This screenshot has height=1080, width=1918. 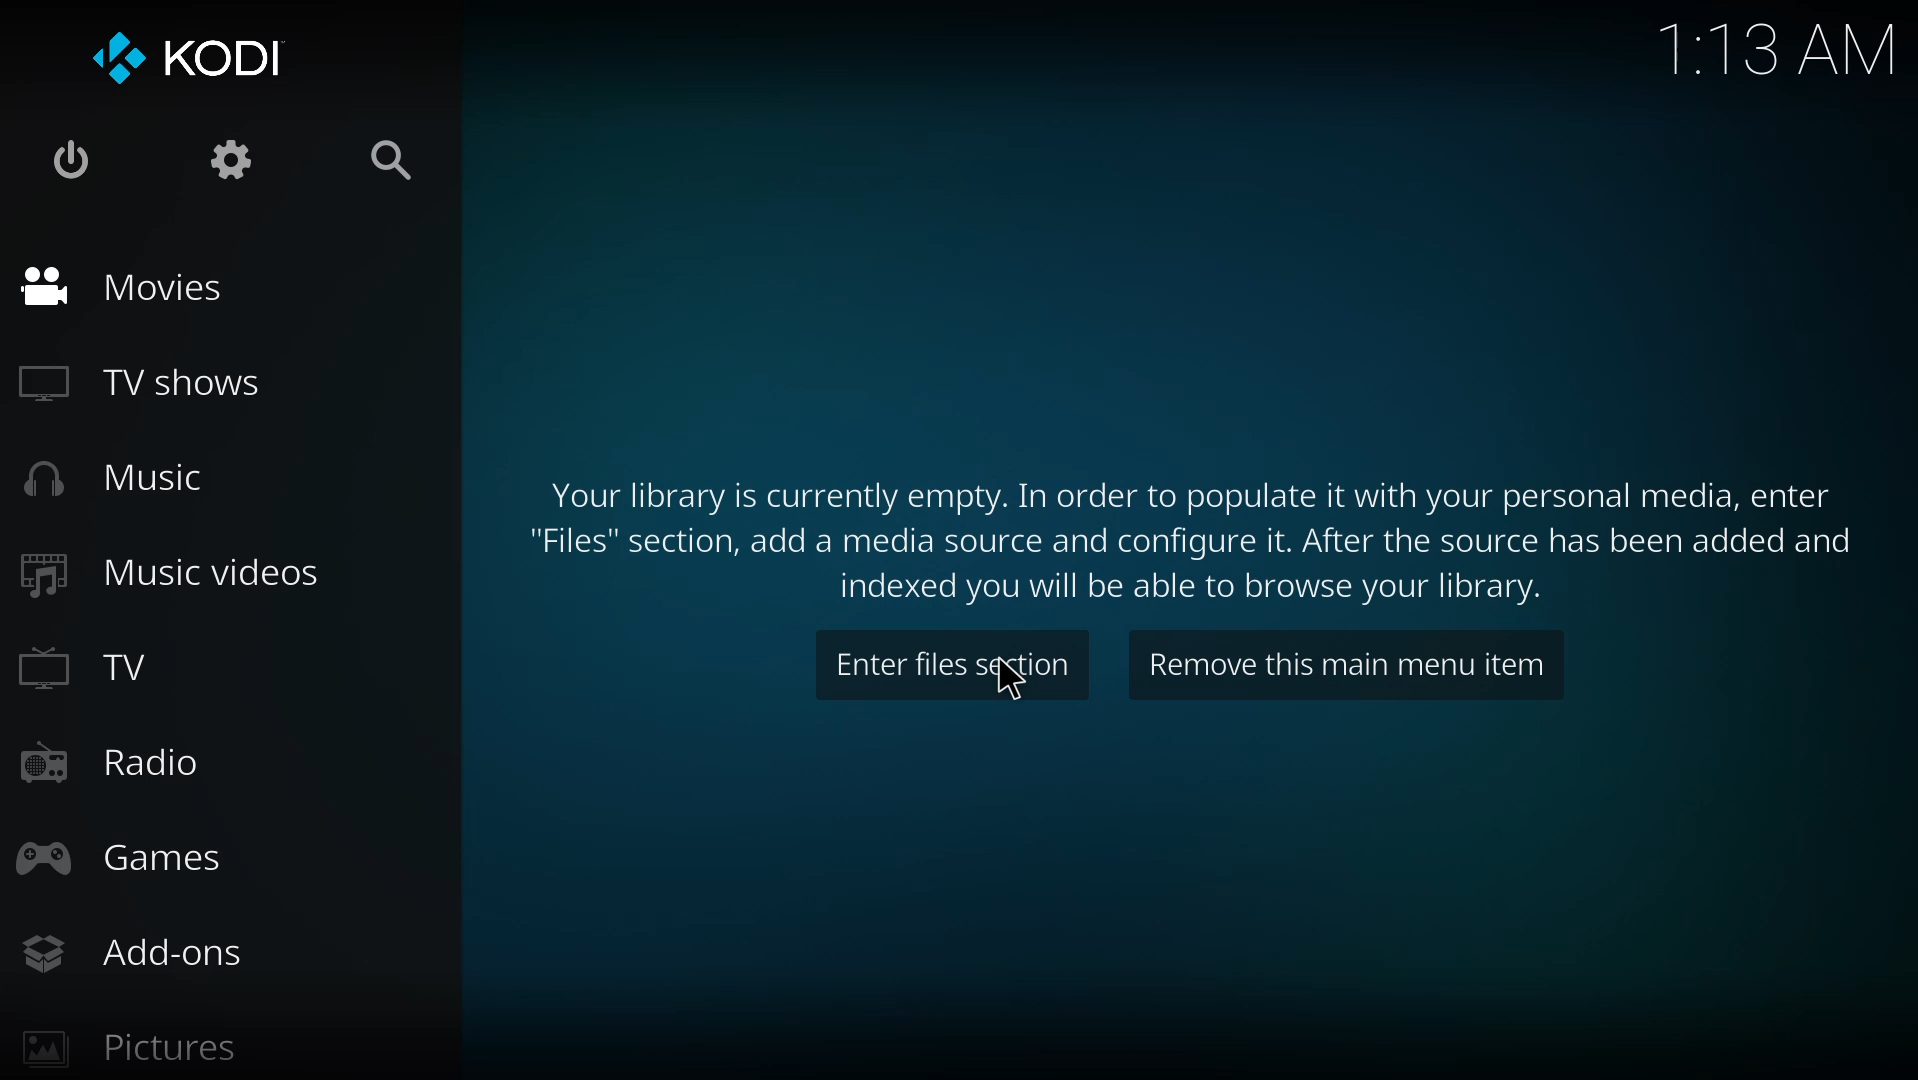 What do you see at coordinates (173, 572) in the screenshot?
I see `music videos` at bounding box center [173, 572].